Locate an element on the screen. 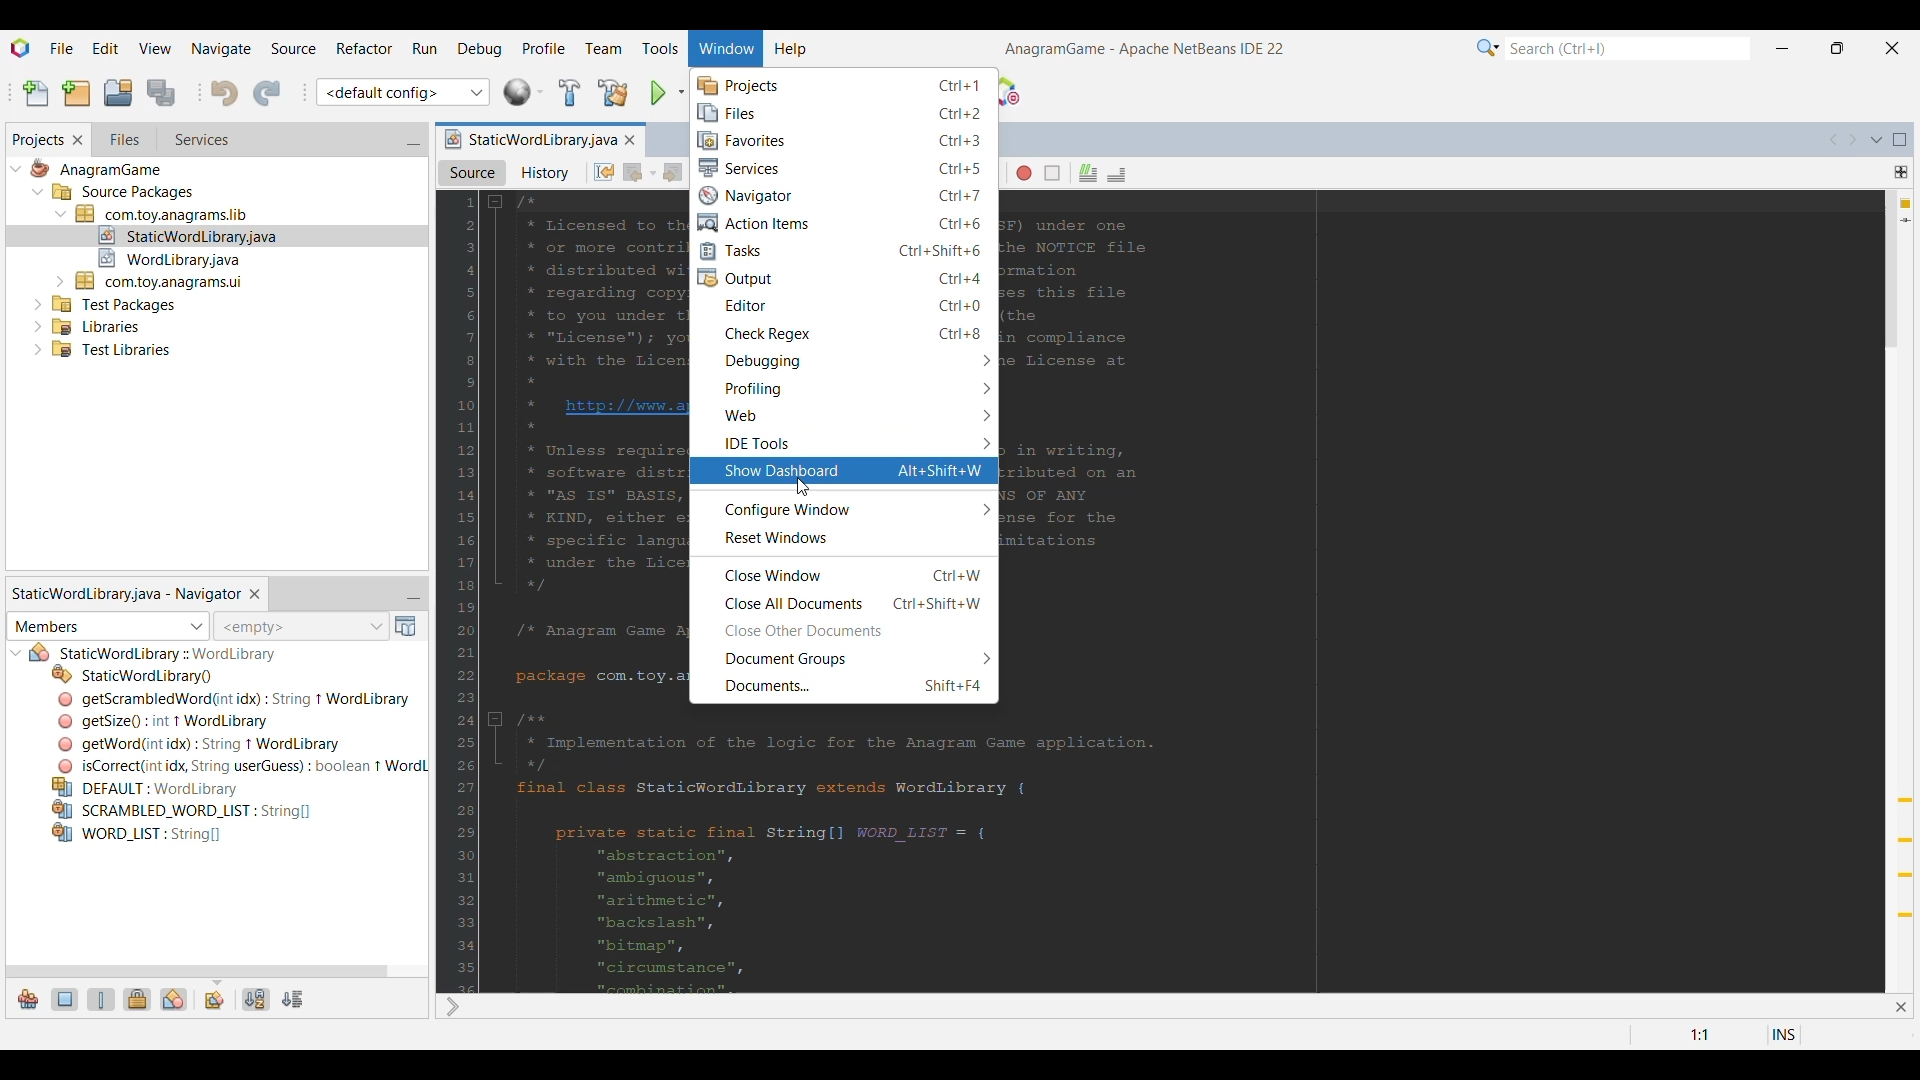 The image size is (1920, 1080). Search options is located at coordinates (1488, 48).